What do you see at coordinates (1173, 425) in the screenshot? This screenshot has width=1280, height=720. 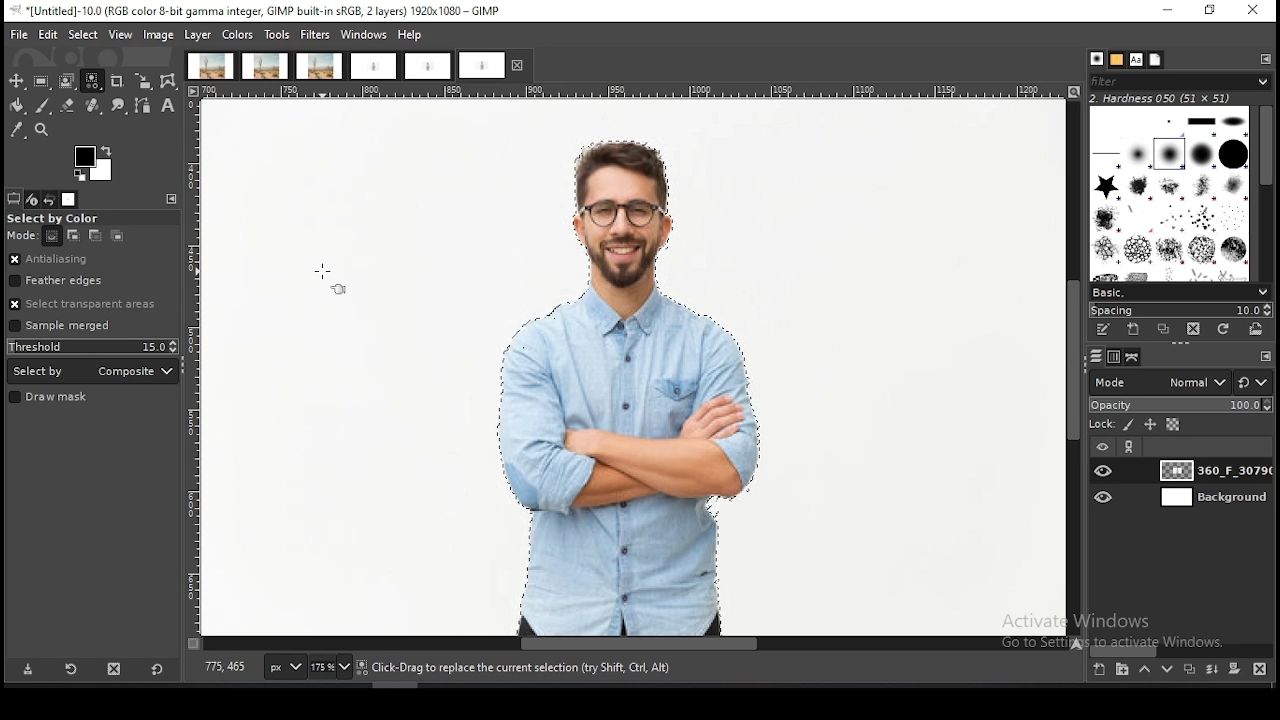 I see `lock alpha channel` at bounding box center [1173, 425].